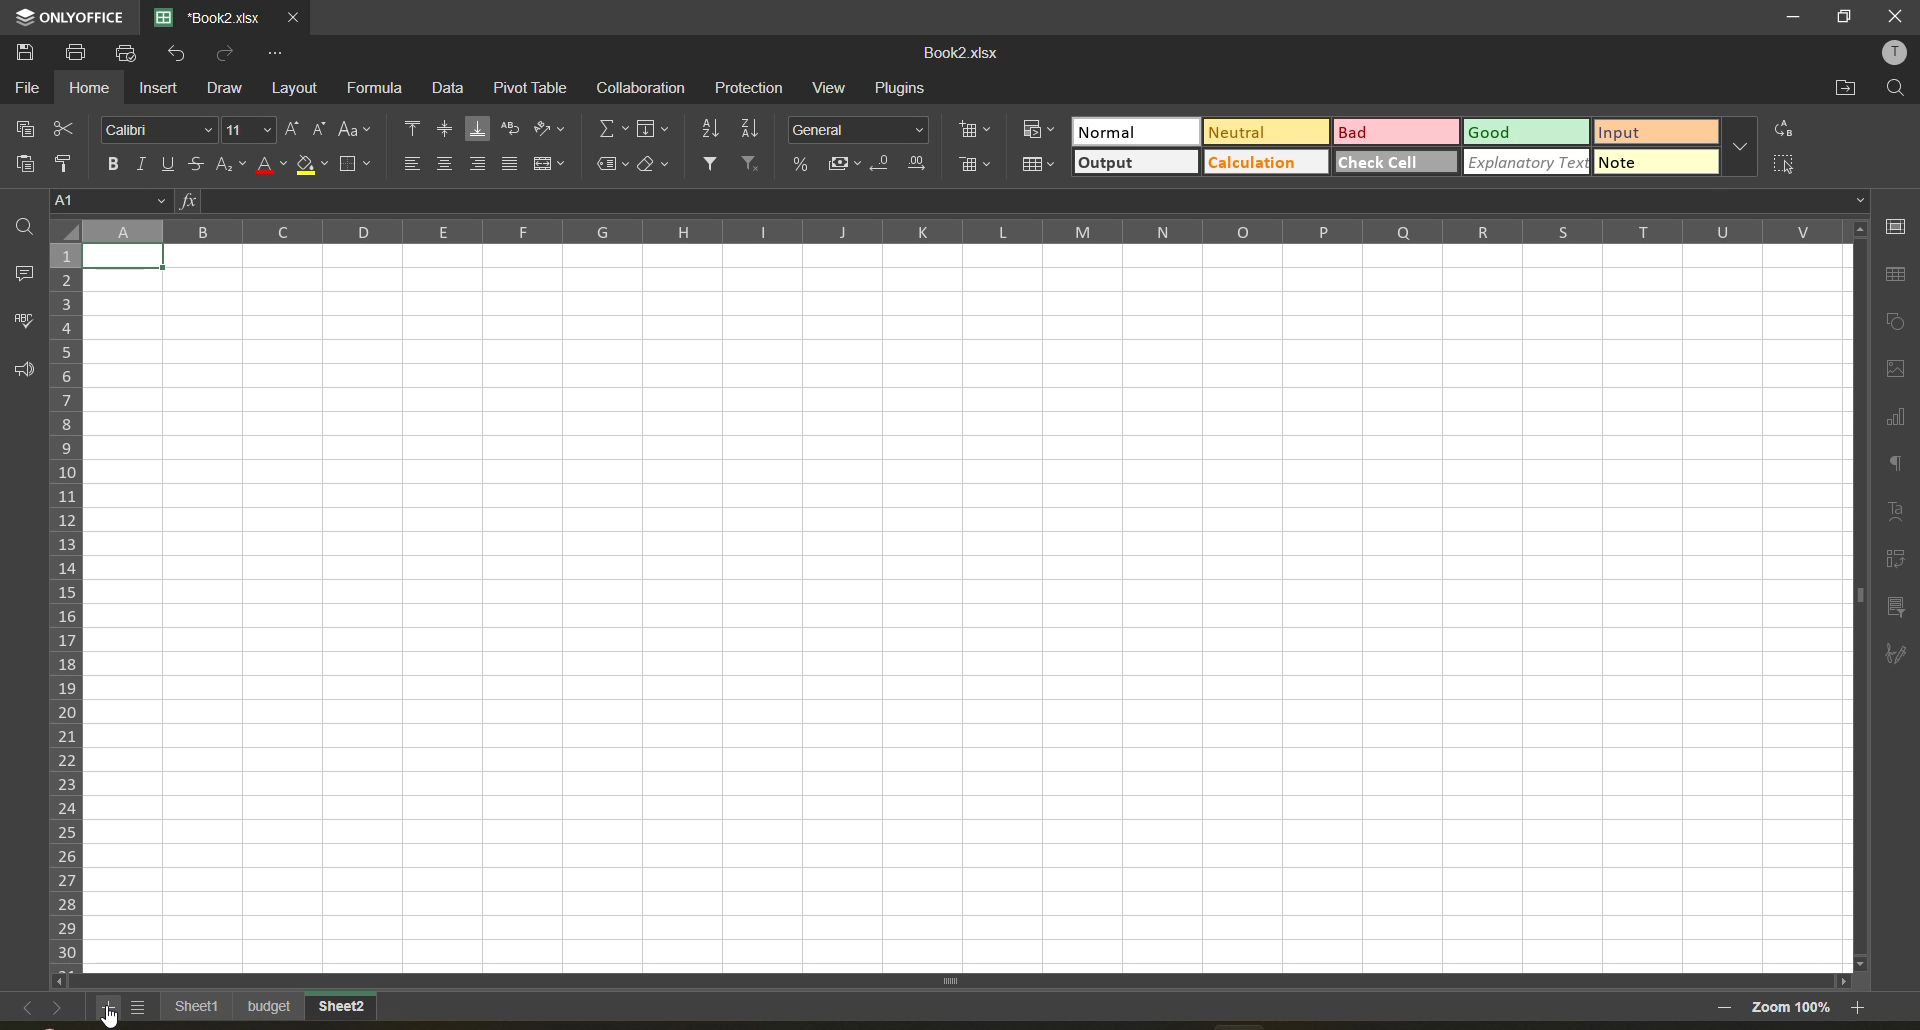 Image resolution: width=1920 pixels, height=1030 pixels. Describe the element at coordinates (554, 165) in the screenshot. I see `merge and center` at that location.